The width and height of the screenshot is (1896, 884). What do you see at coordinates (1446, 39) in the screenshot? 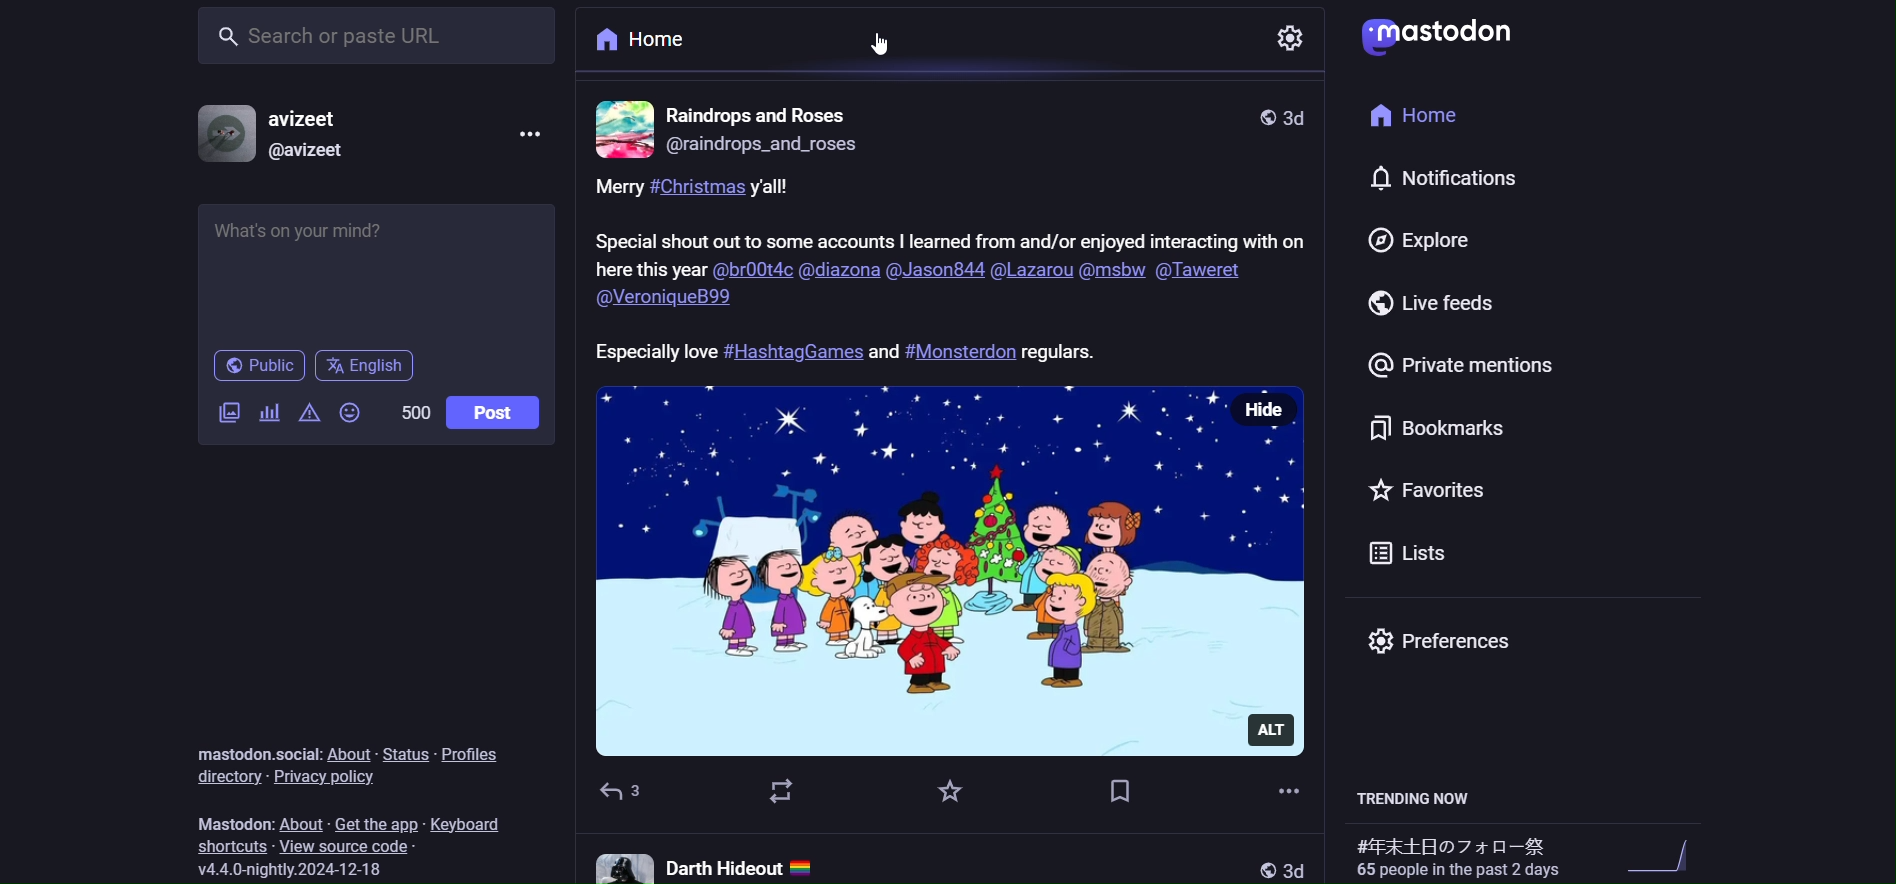
I see `logo` at bounding box center [1446, 39].